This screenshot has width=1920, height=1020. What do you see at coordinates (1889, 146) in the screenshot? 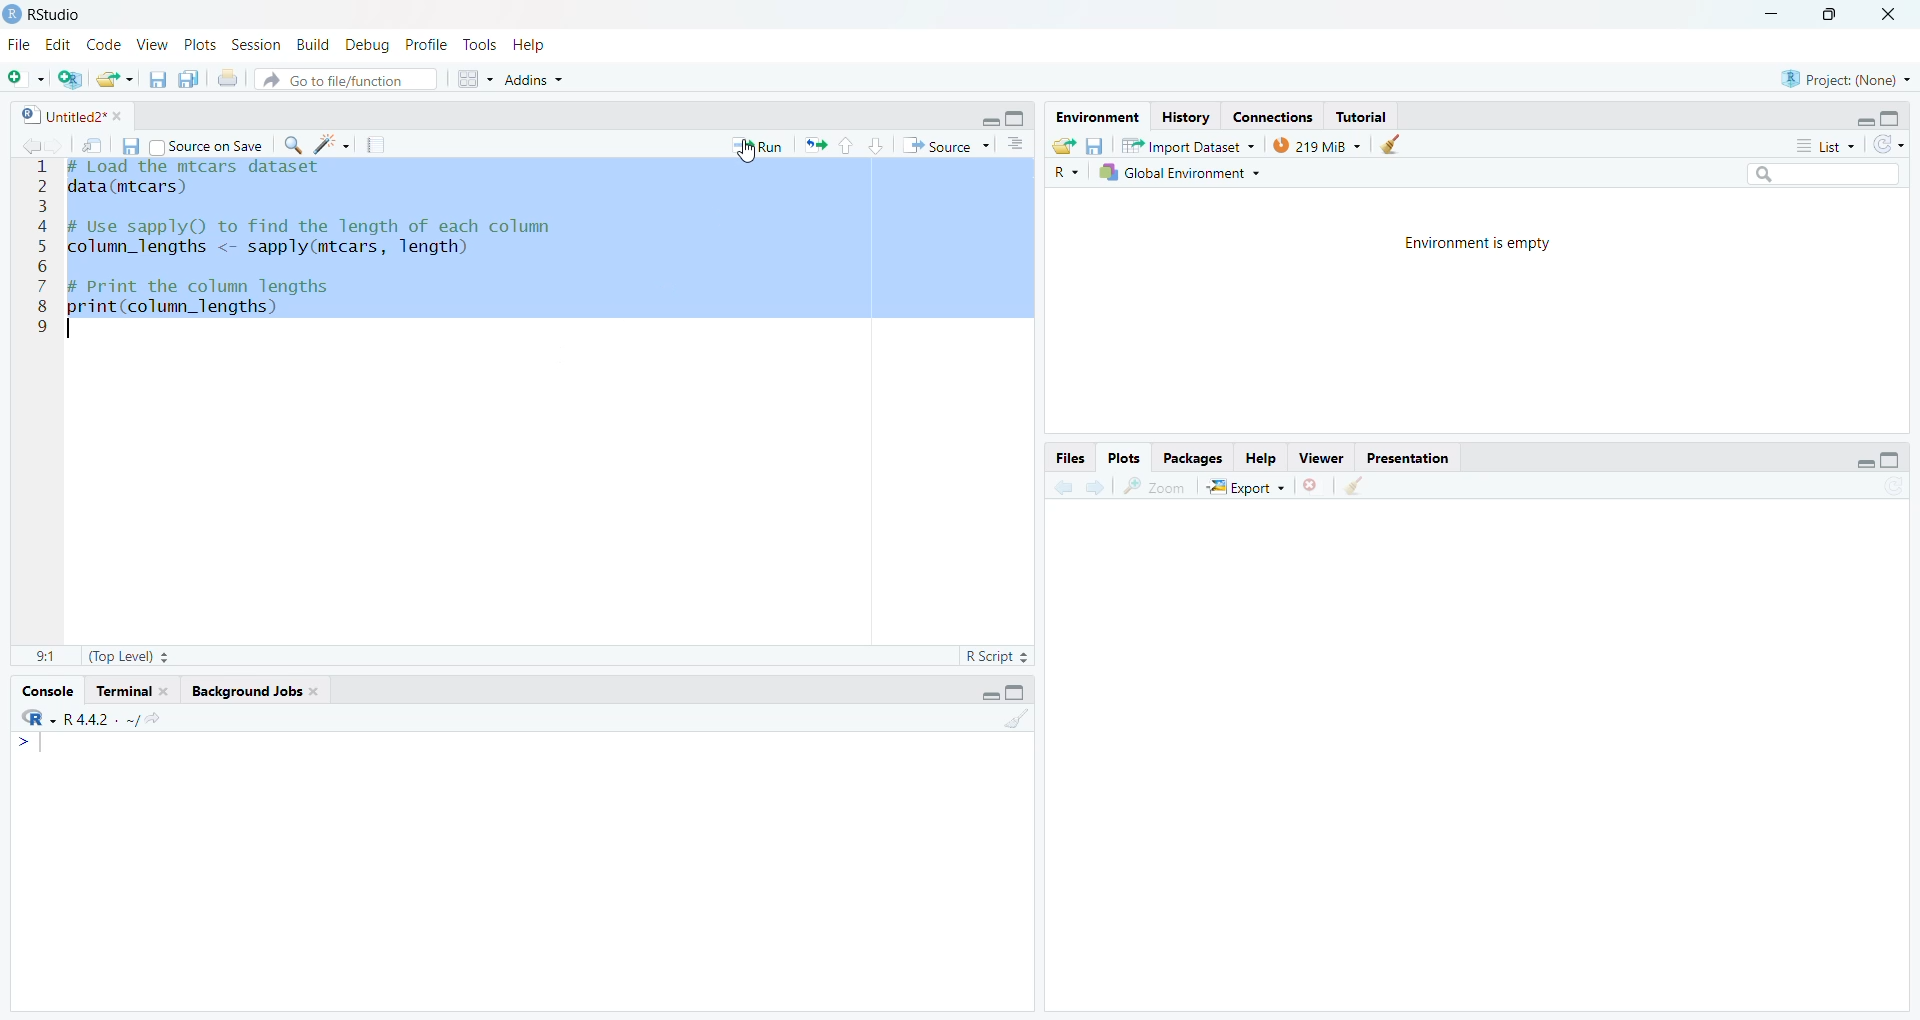
I see `Refresh list` at bounding box center [1889, 146].